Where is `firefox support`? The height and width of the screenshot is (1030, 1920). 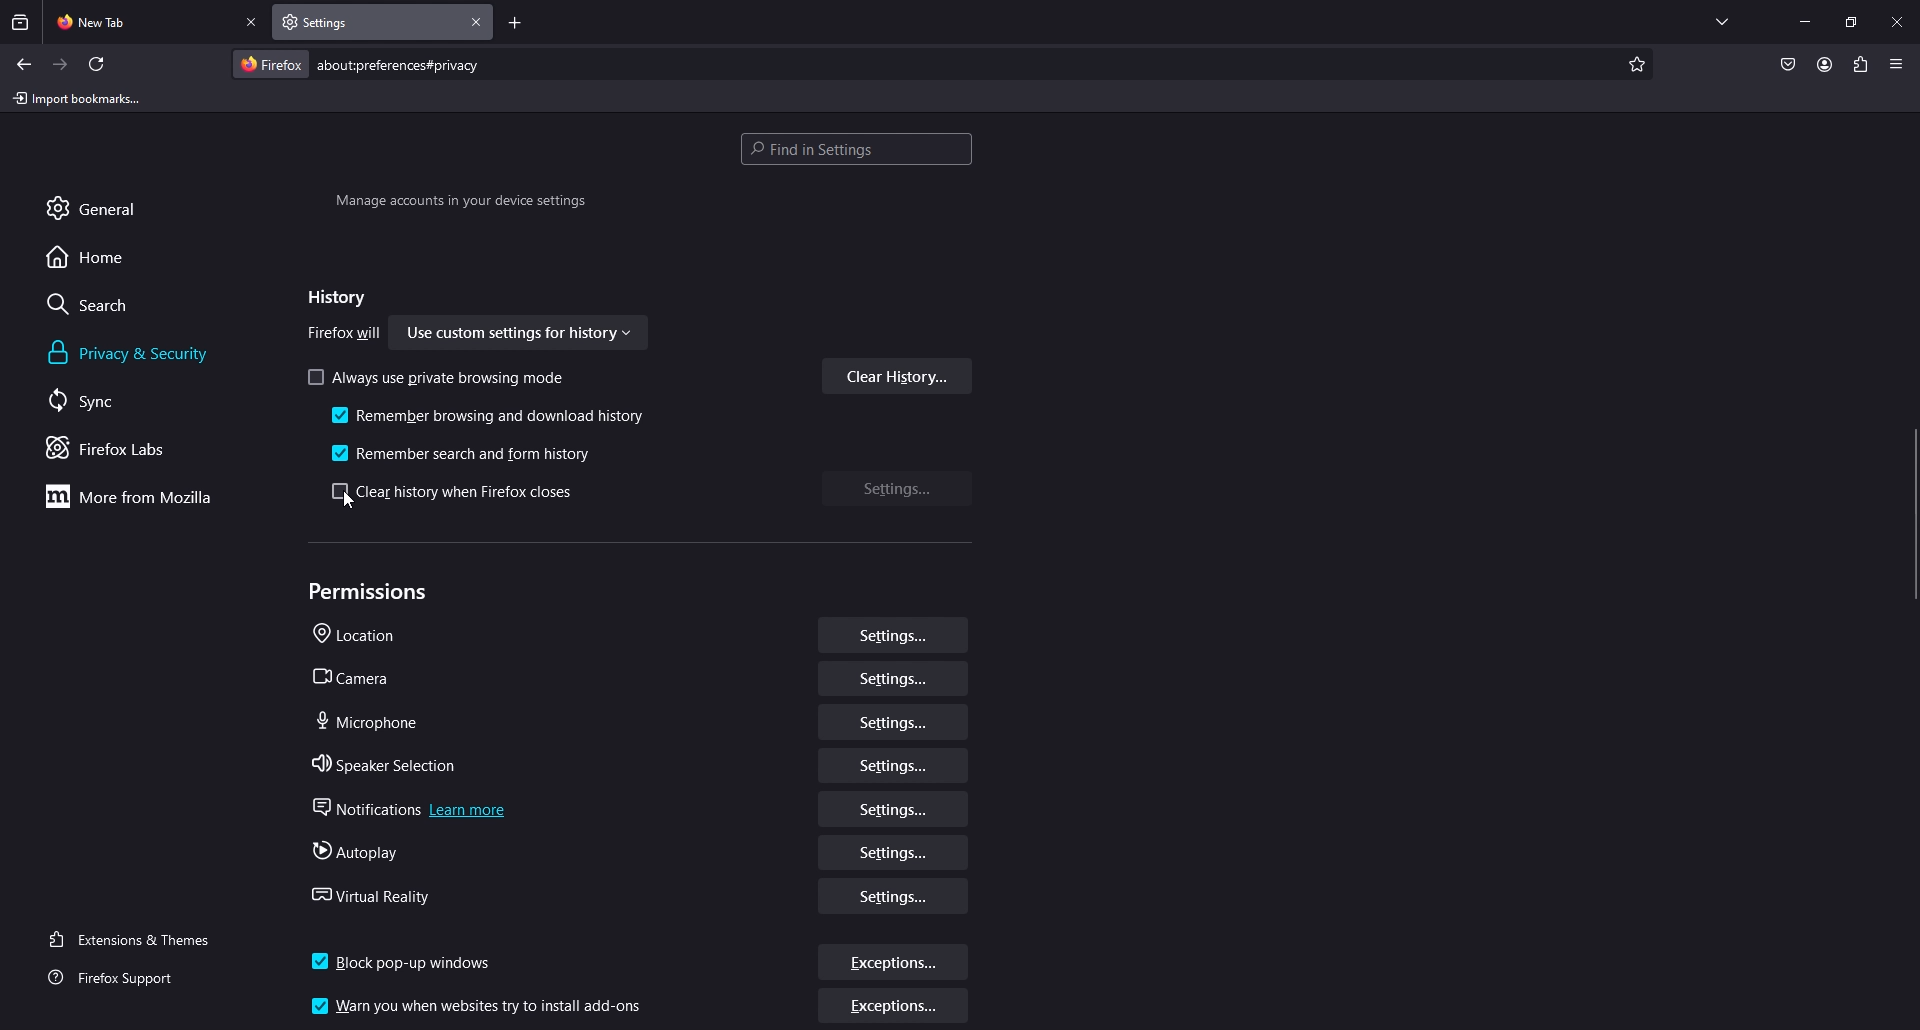 firefox support is located at coordinates (129, 979).